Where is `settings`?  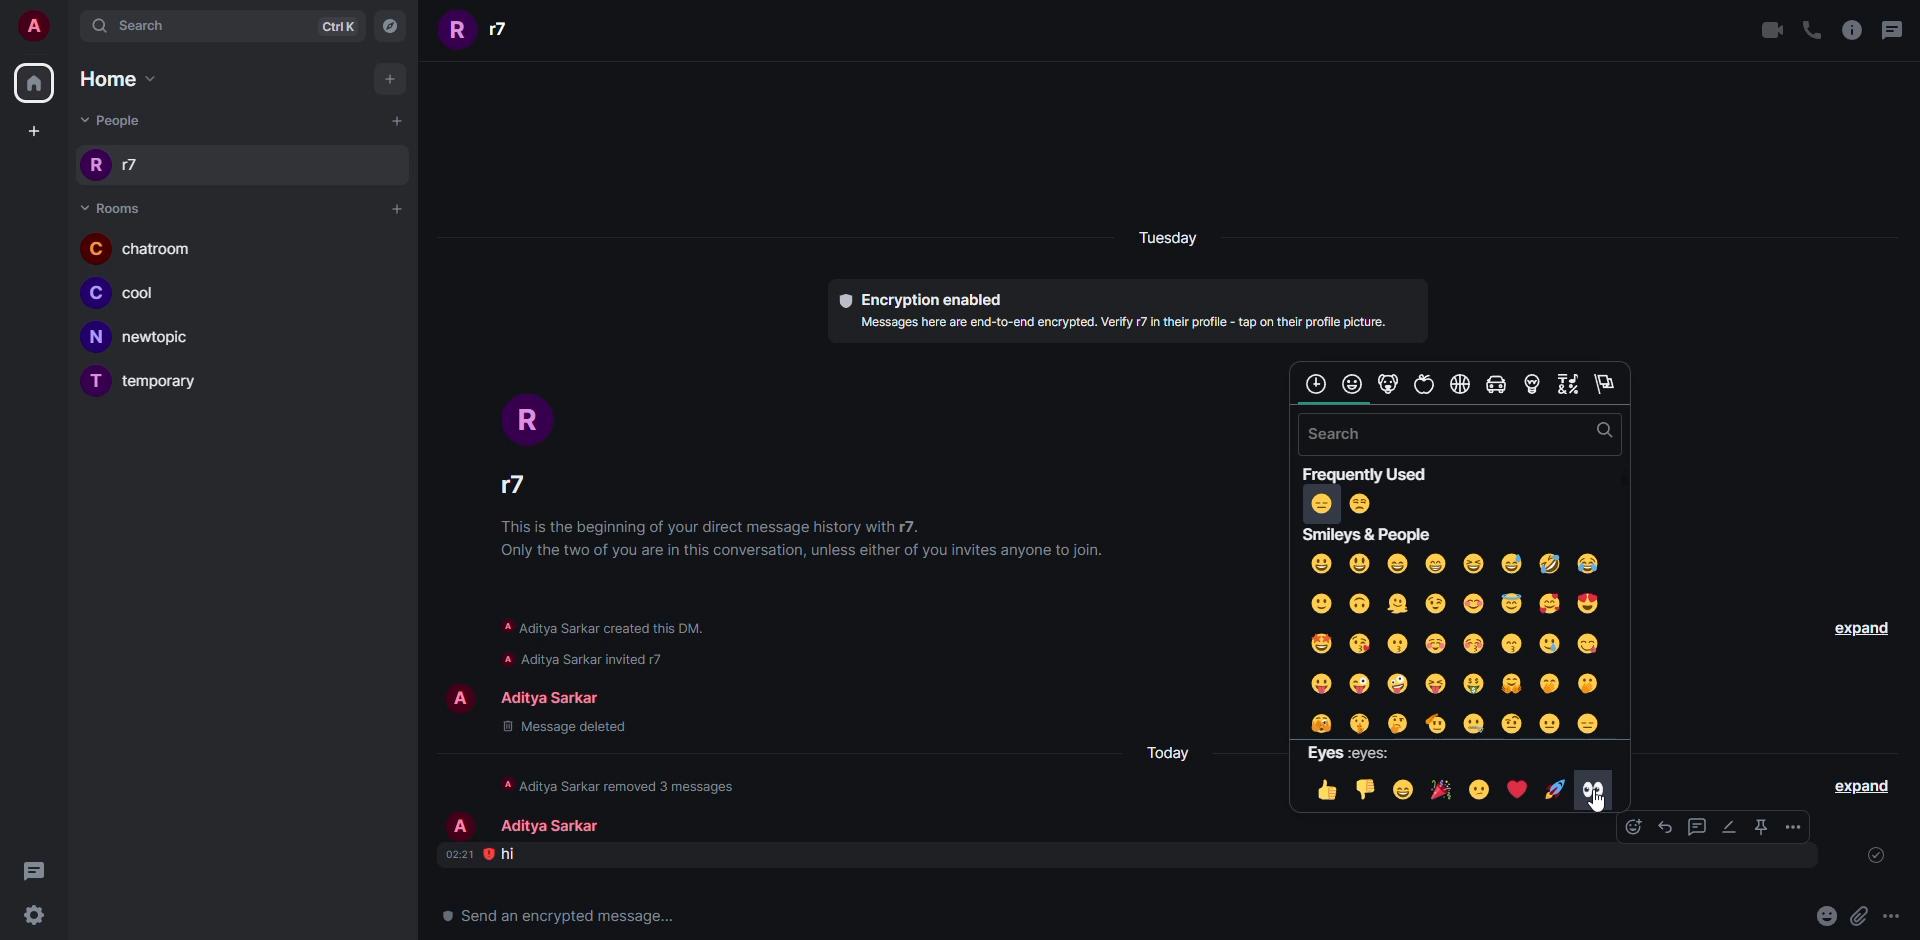 settings is located at coordinates (31, 914).